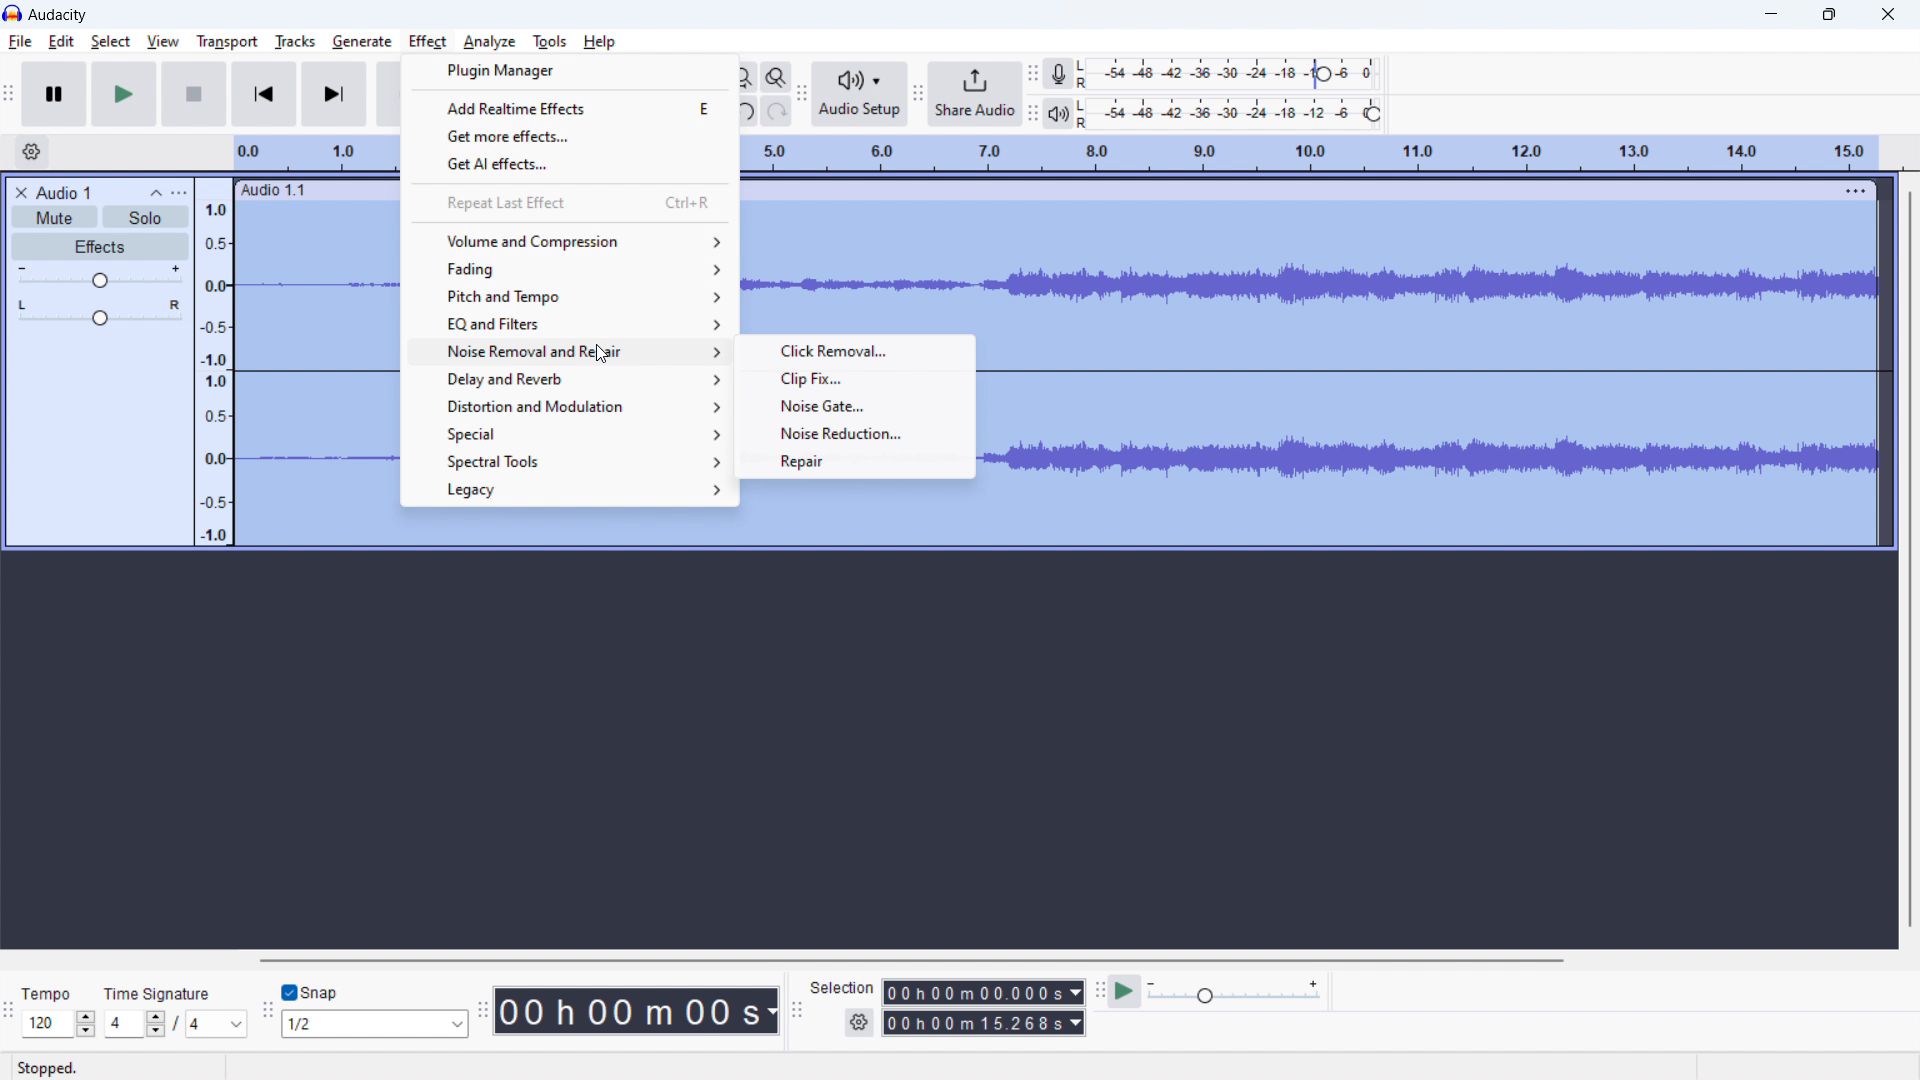  I want to click on horizontal scrollbar, so click(912, 961).